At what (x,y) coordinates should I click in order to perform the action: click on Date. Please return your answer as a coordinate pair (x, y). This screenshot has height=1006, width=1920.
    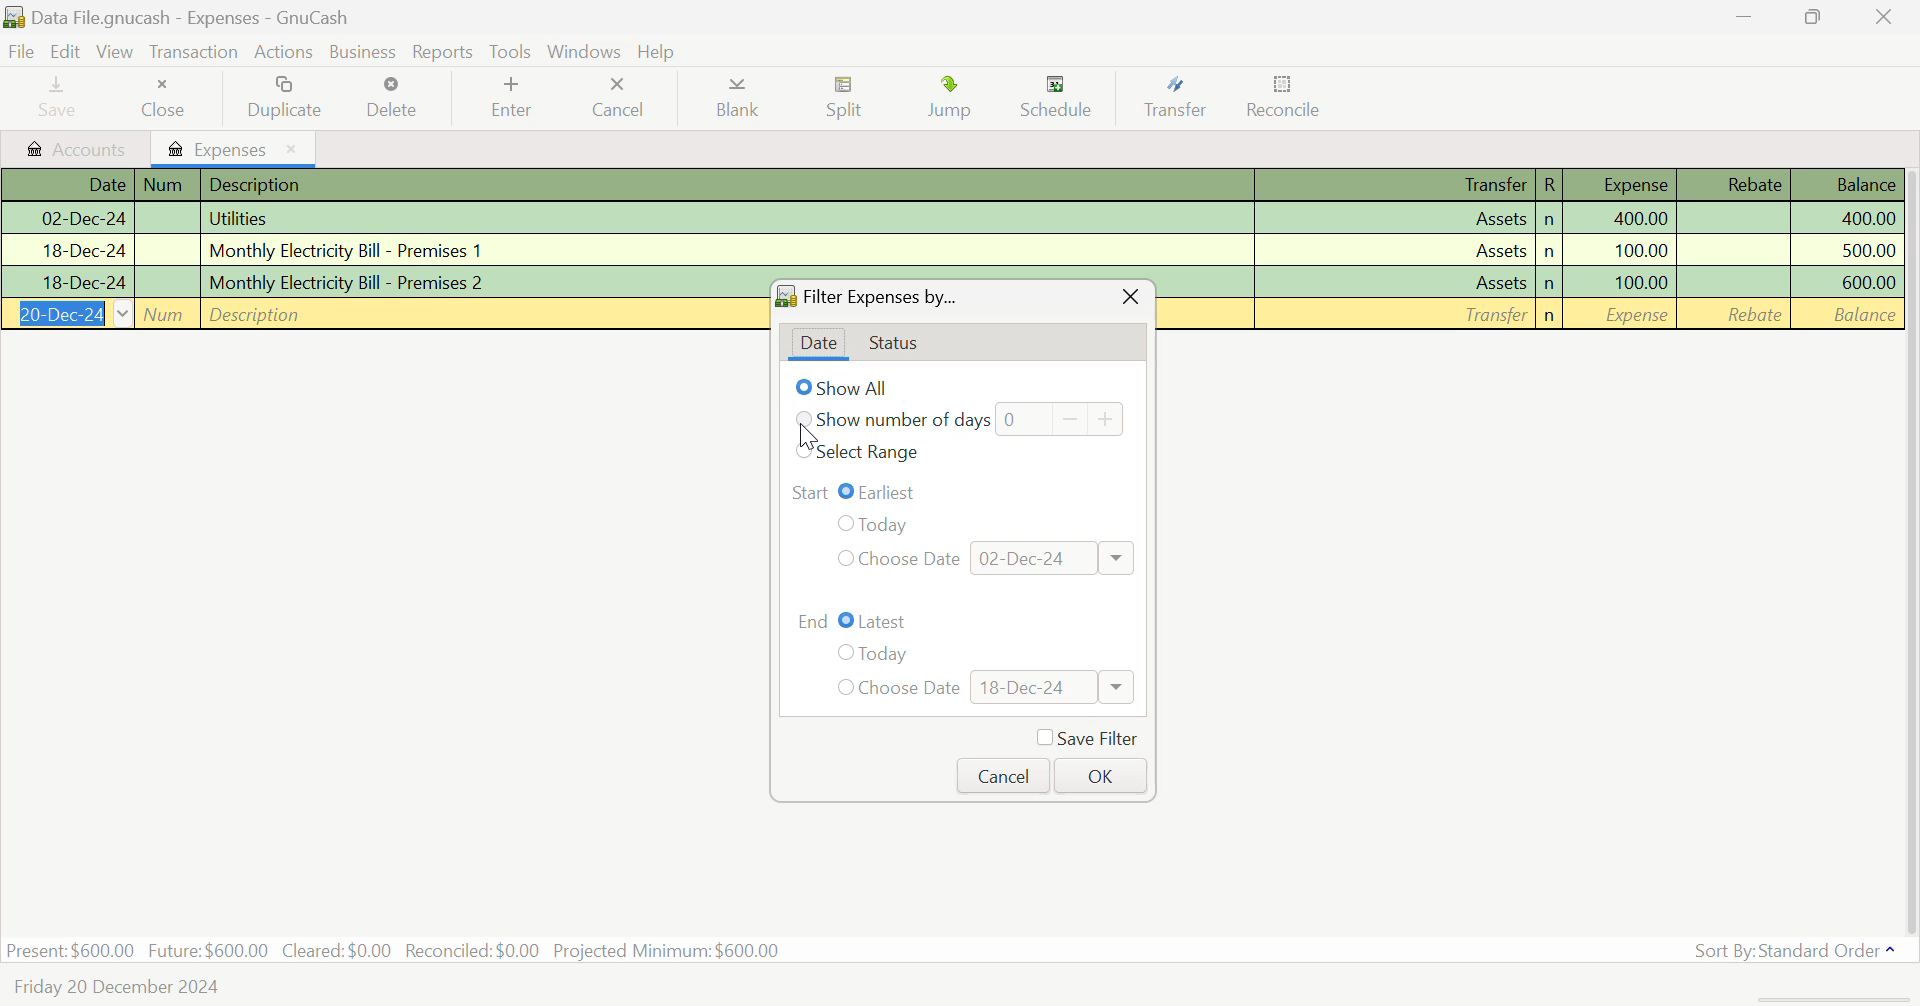
    Looking at the image, I should click on (65, 315).